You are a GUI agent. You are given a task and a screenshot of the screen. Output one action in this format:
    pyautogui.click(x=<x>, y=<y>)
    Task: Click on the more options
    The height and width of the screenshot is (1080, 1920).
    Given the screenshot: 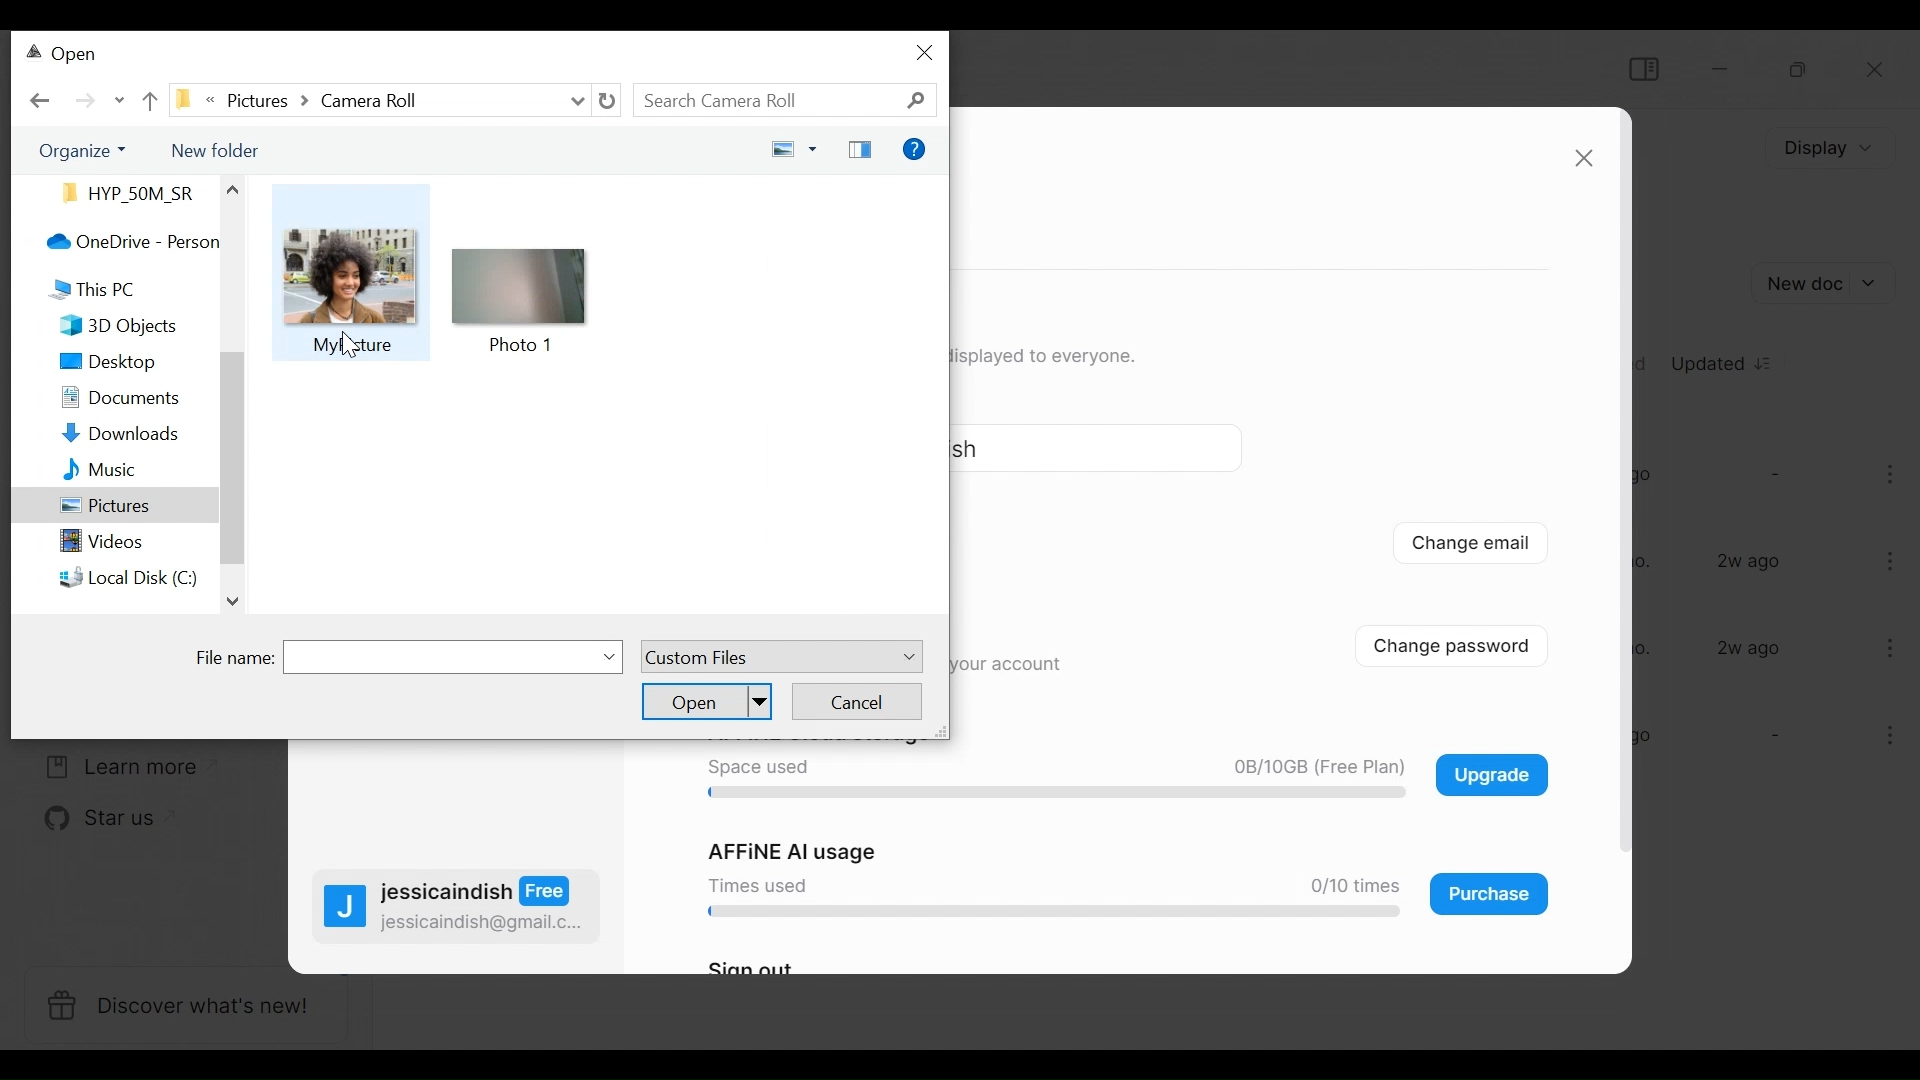 What is the action you would take?
    pyautogui.click(x=1892, y=559)
    